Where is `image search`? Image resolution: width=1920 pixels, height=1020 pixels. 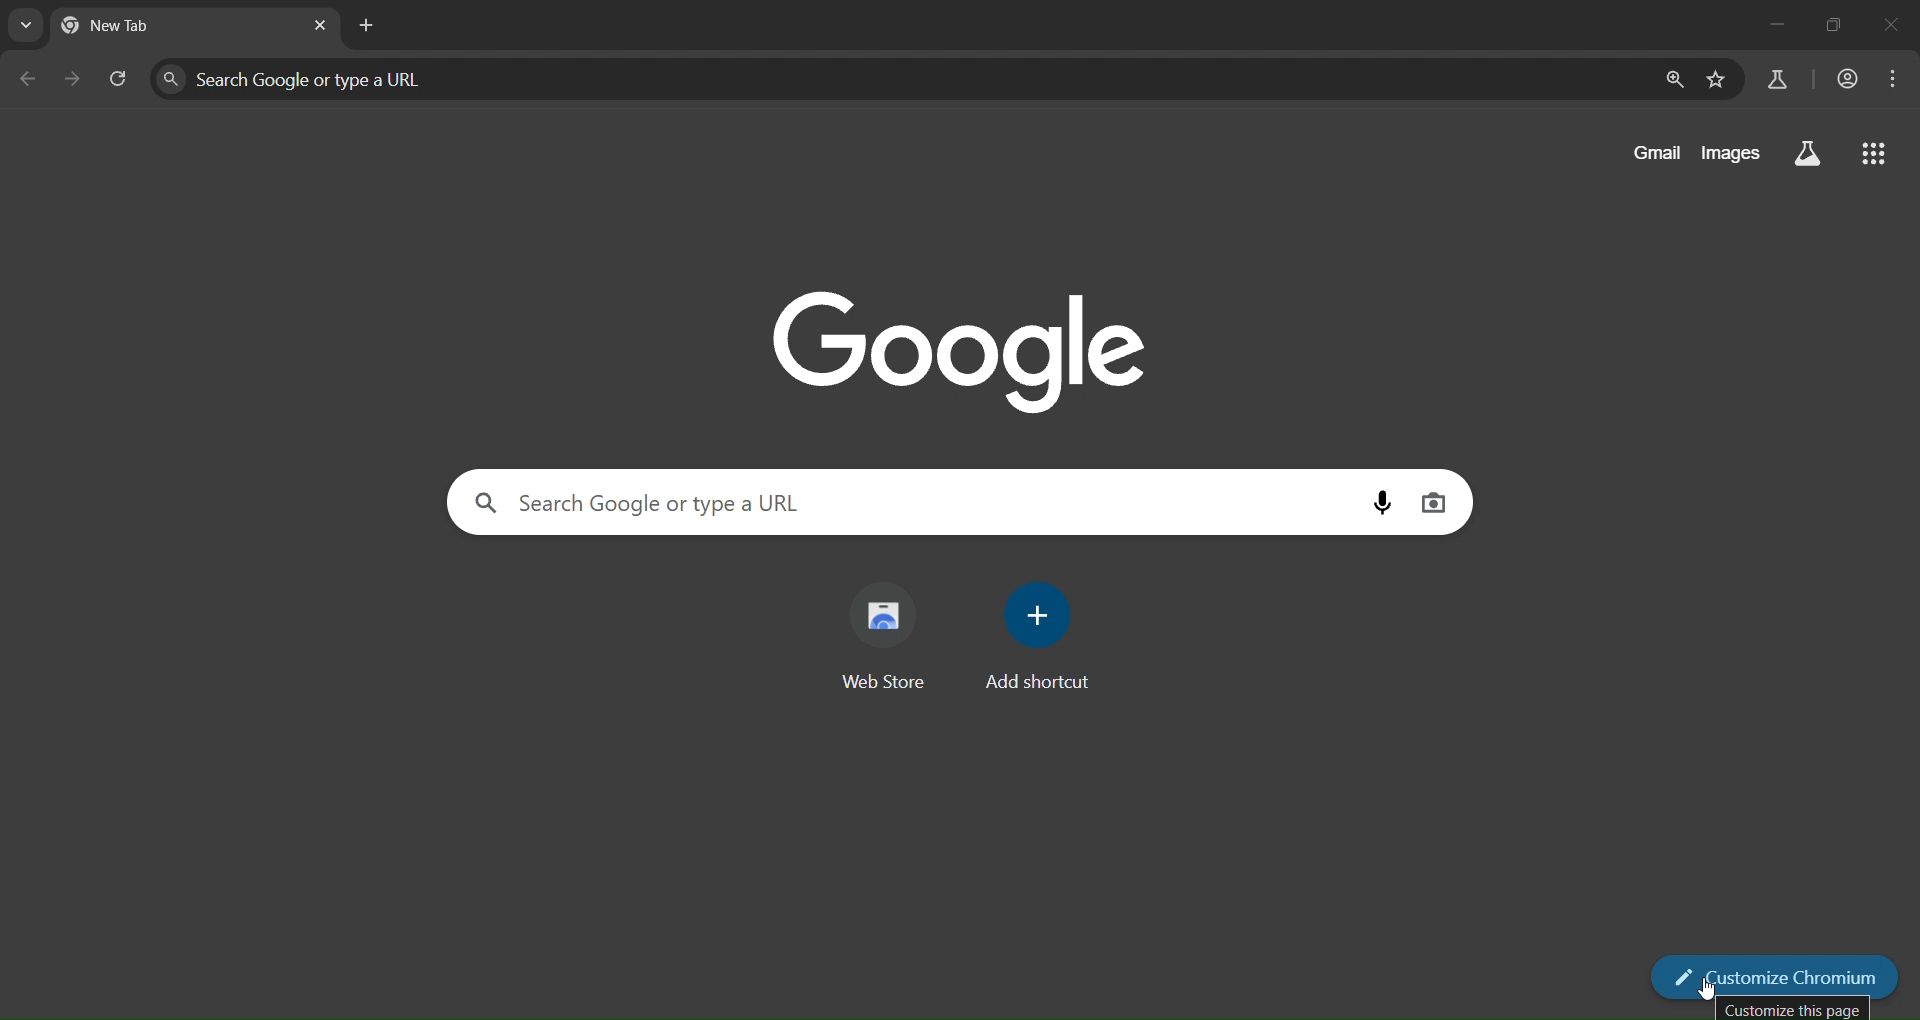
image search is located at coordinates (1433, 501).